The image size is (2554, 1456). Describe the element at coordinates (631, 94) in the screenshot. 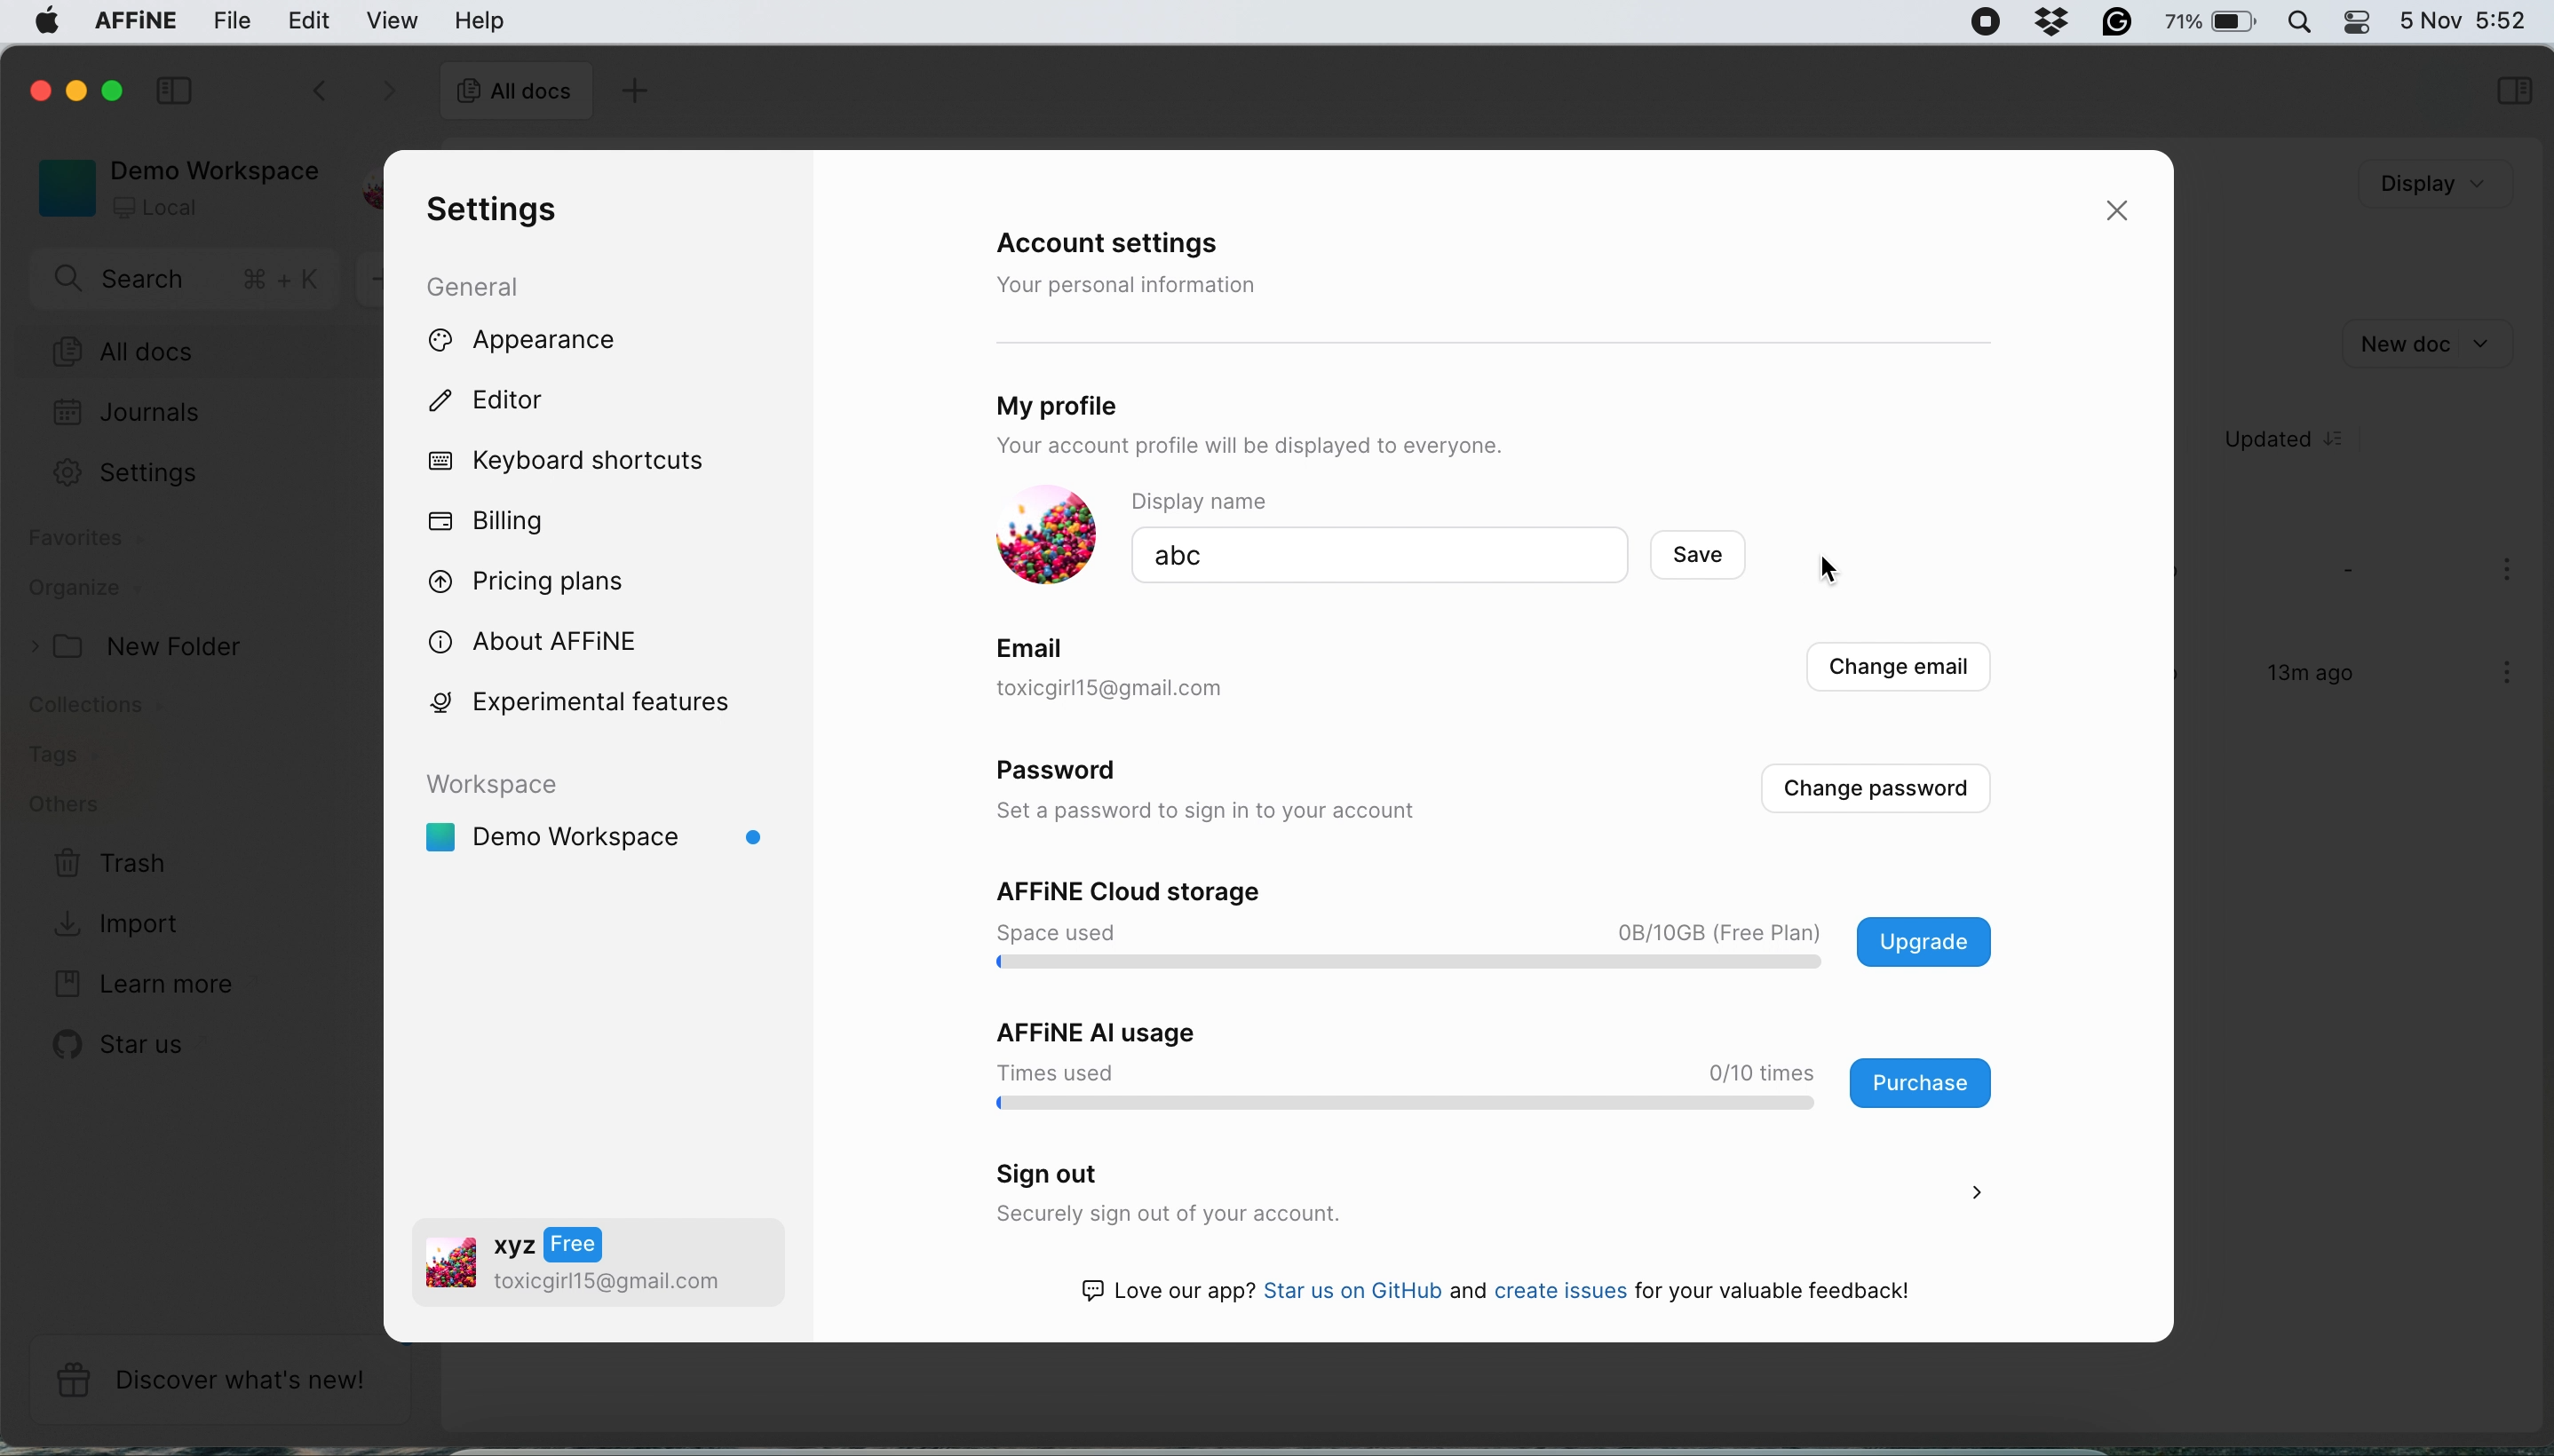

I see `add doc` at that location.